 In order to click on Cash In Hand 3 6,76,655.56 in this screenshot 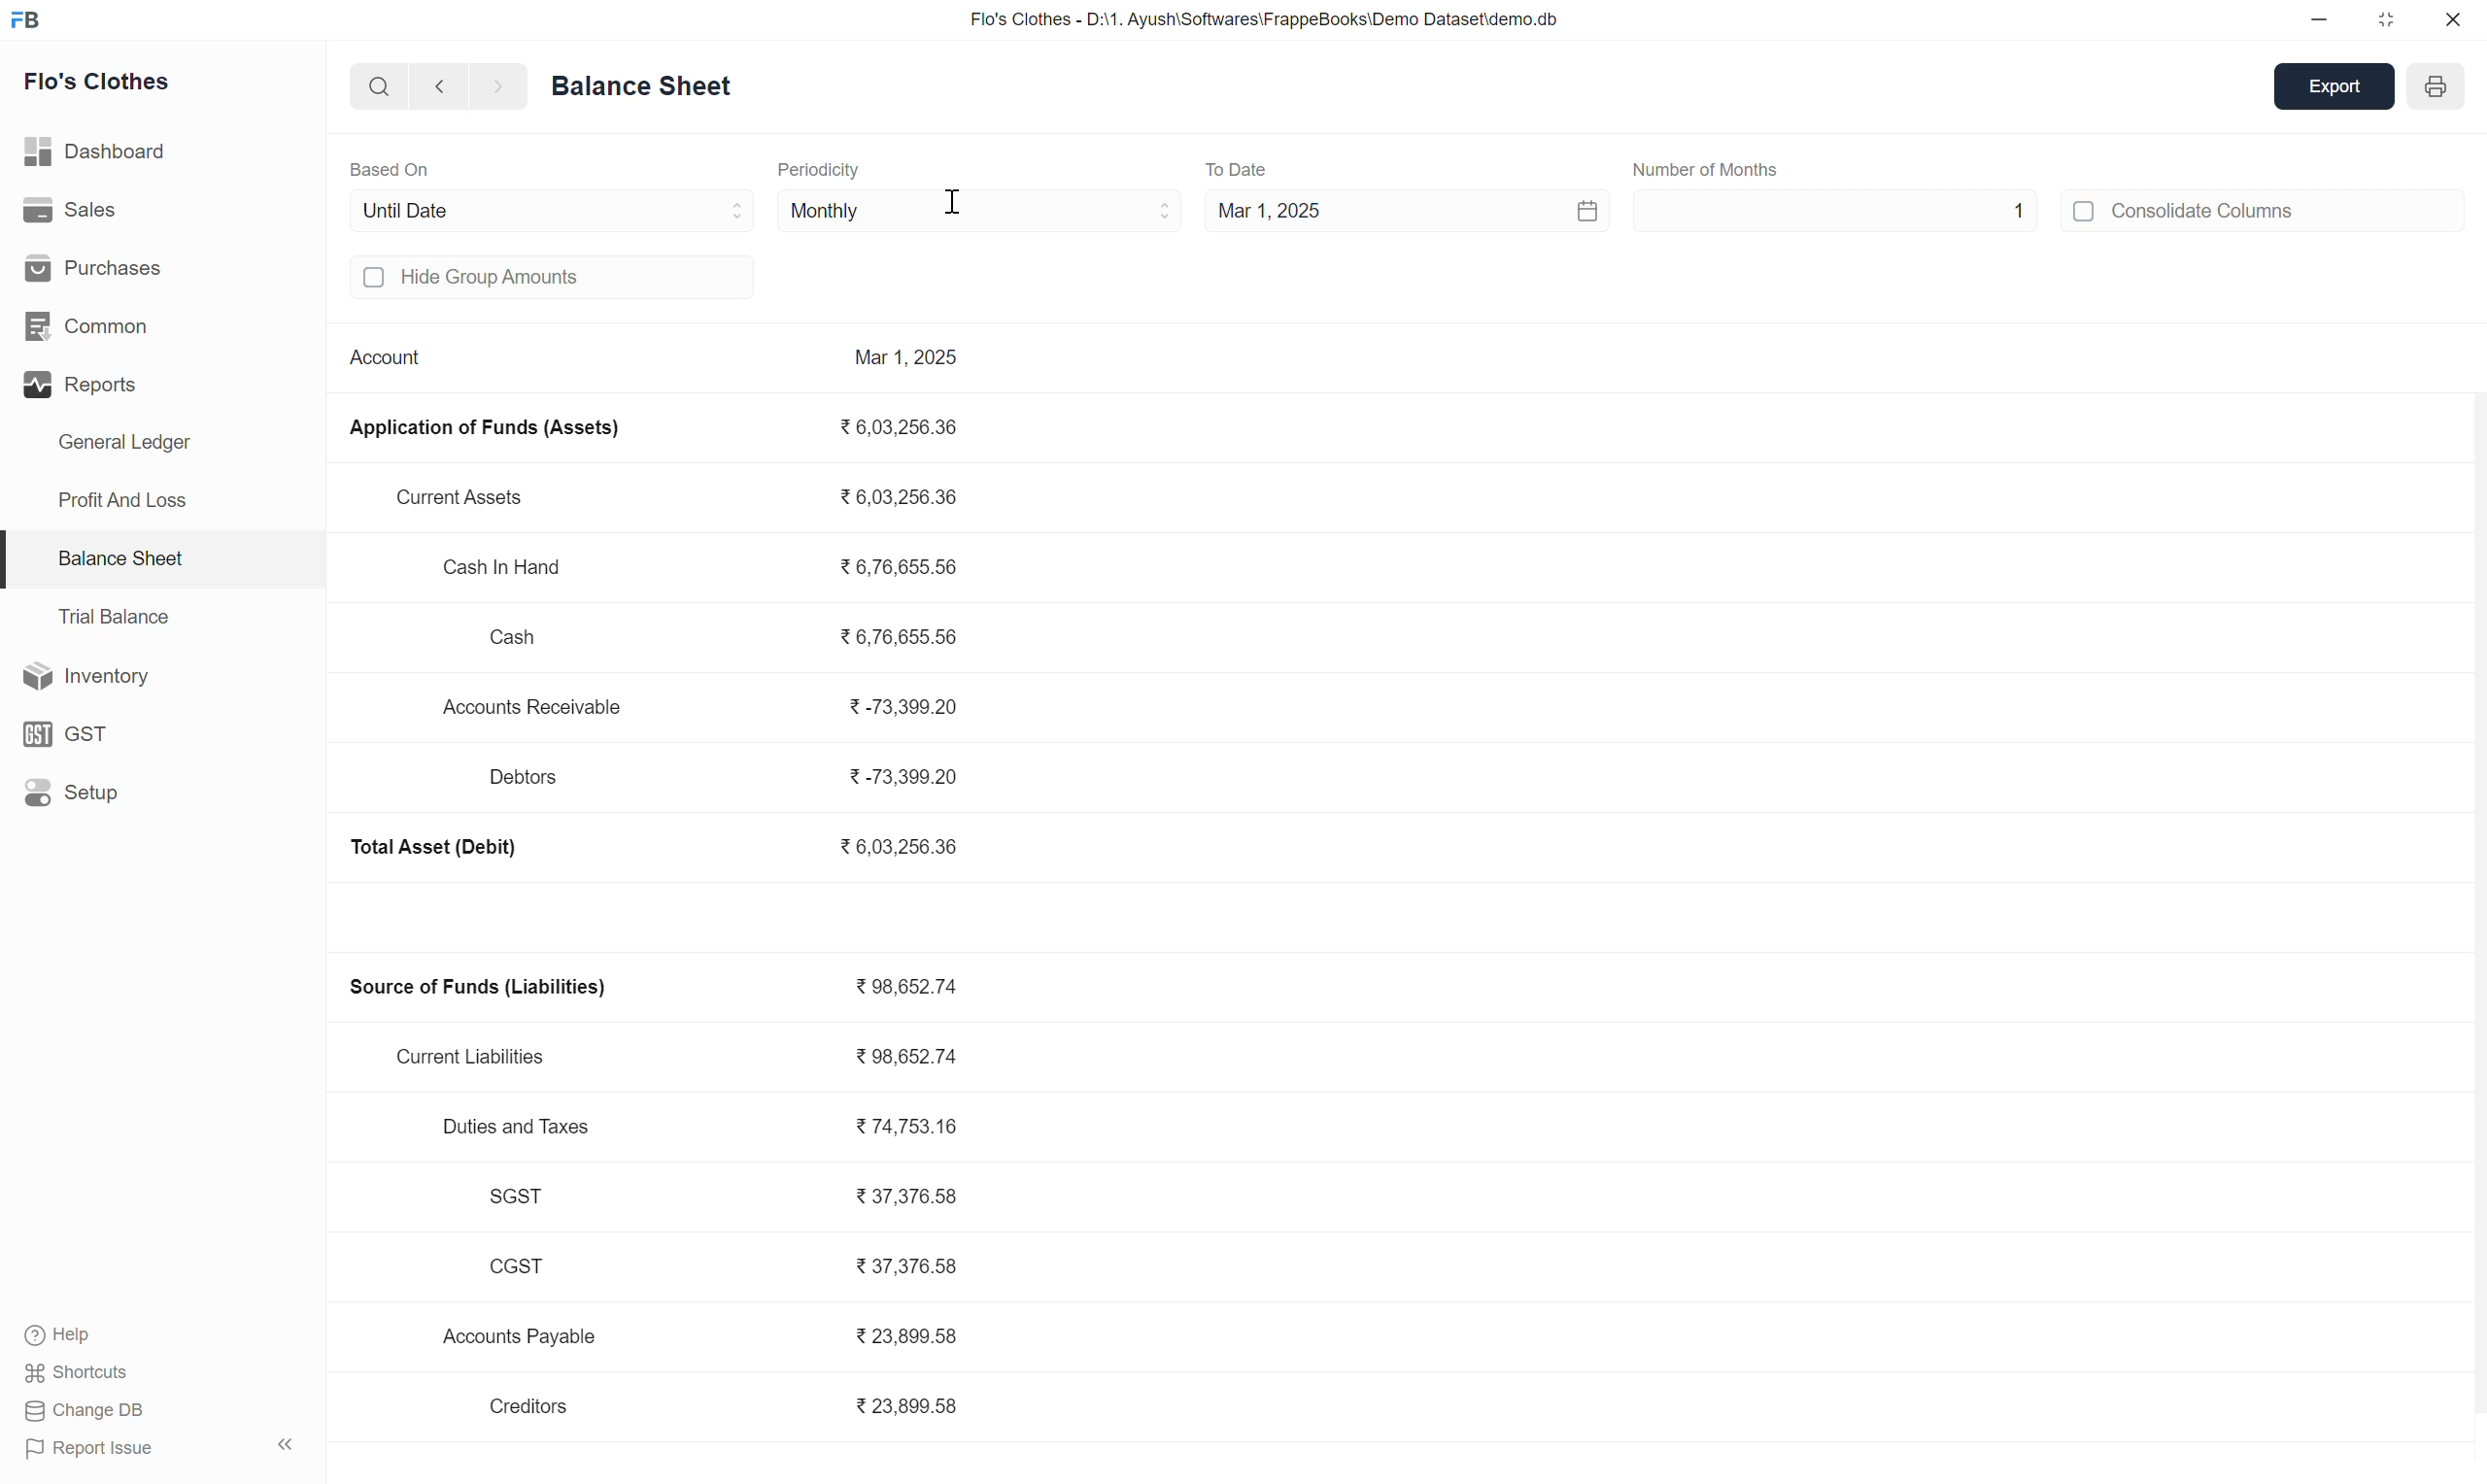, I will do `click(702, 566)`.